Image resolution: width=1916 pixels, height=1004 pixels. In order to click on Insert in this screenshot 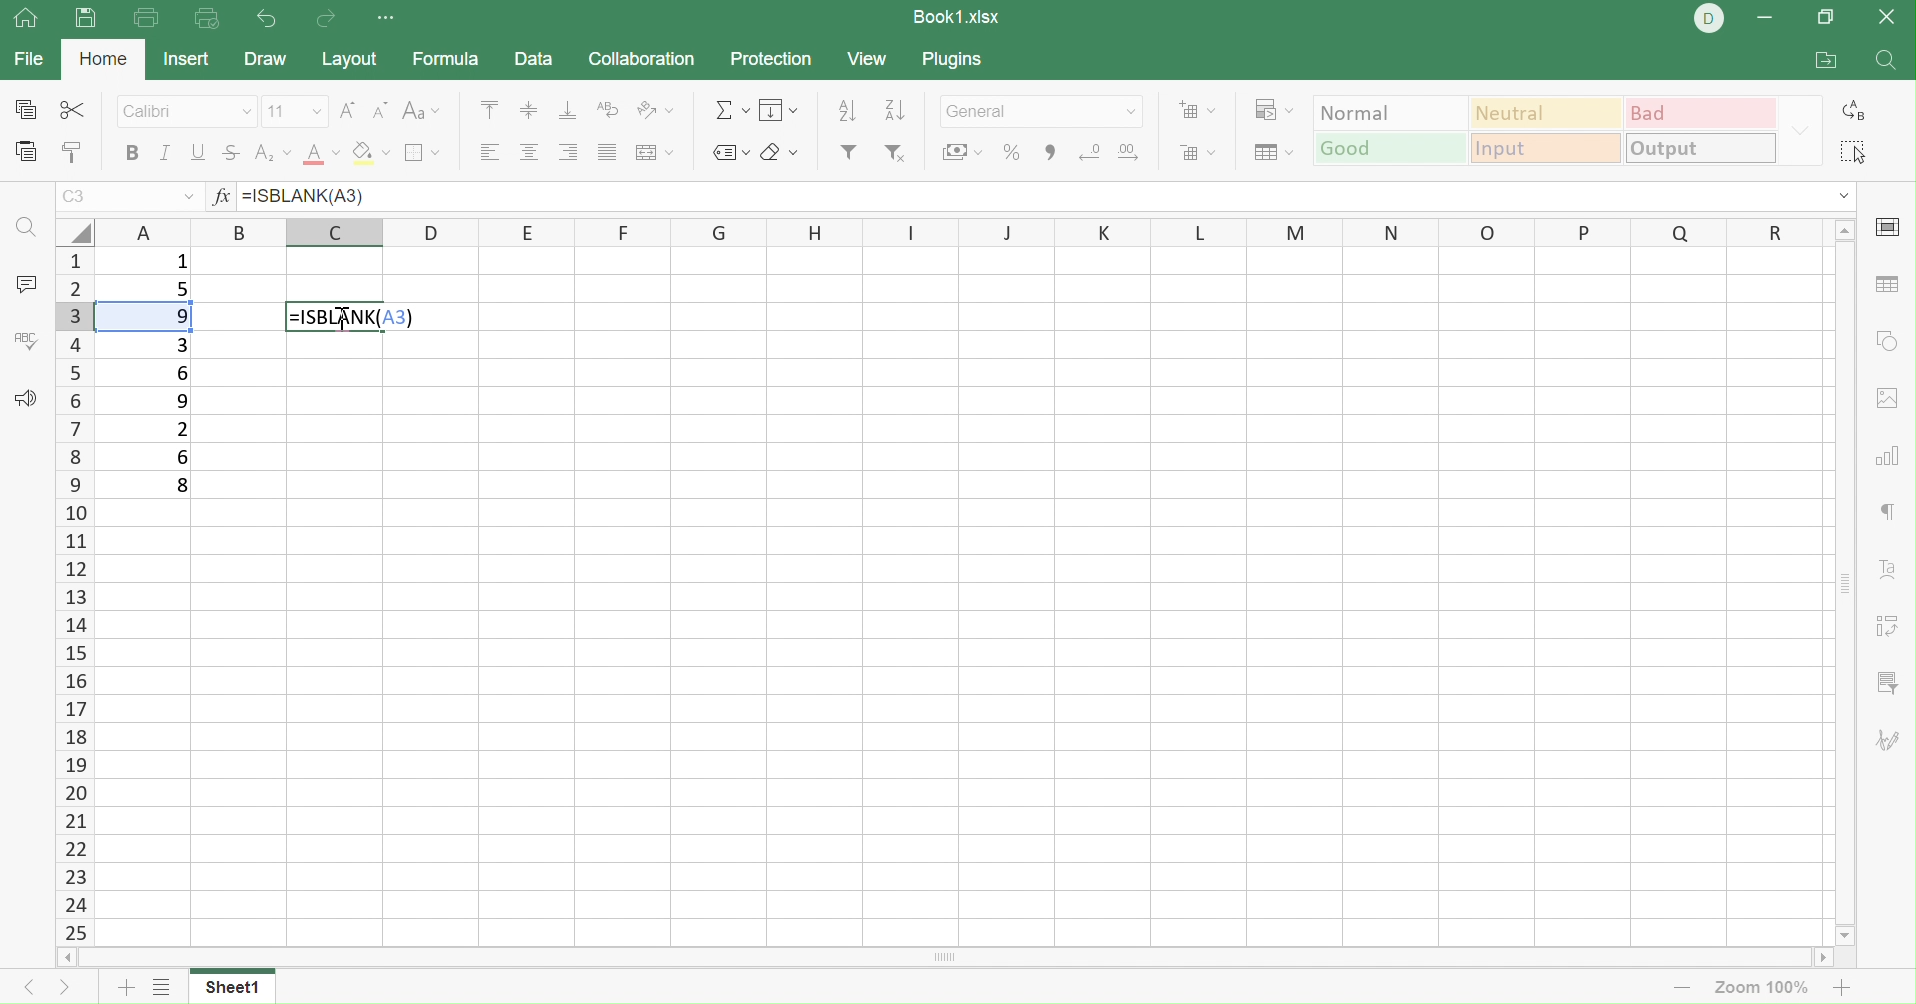, I will do `click(187, 60)`.